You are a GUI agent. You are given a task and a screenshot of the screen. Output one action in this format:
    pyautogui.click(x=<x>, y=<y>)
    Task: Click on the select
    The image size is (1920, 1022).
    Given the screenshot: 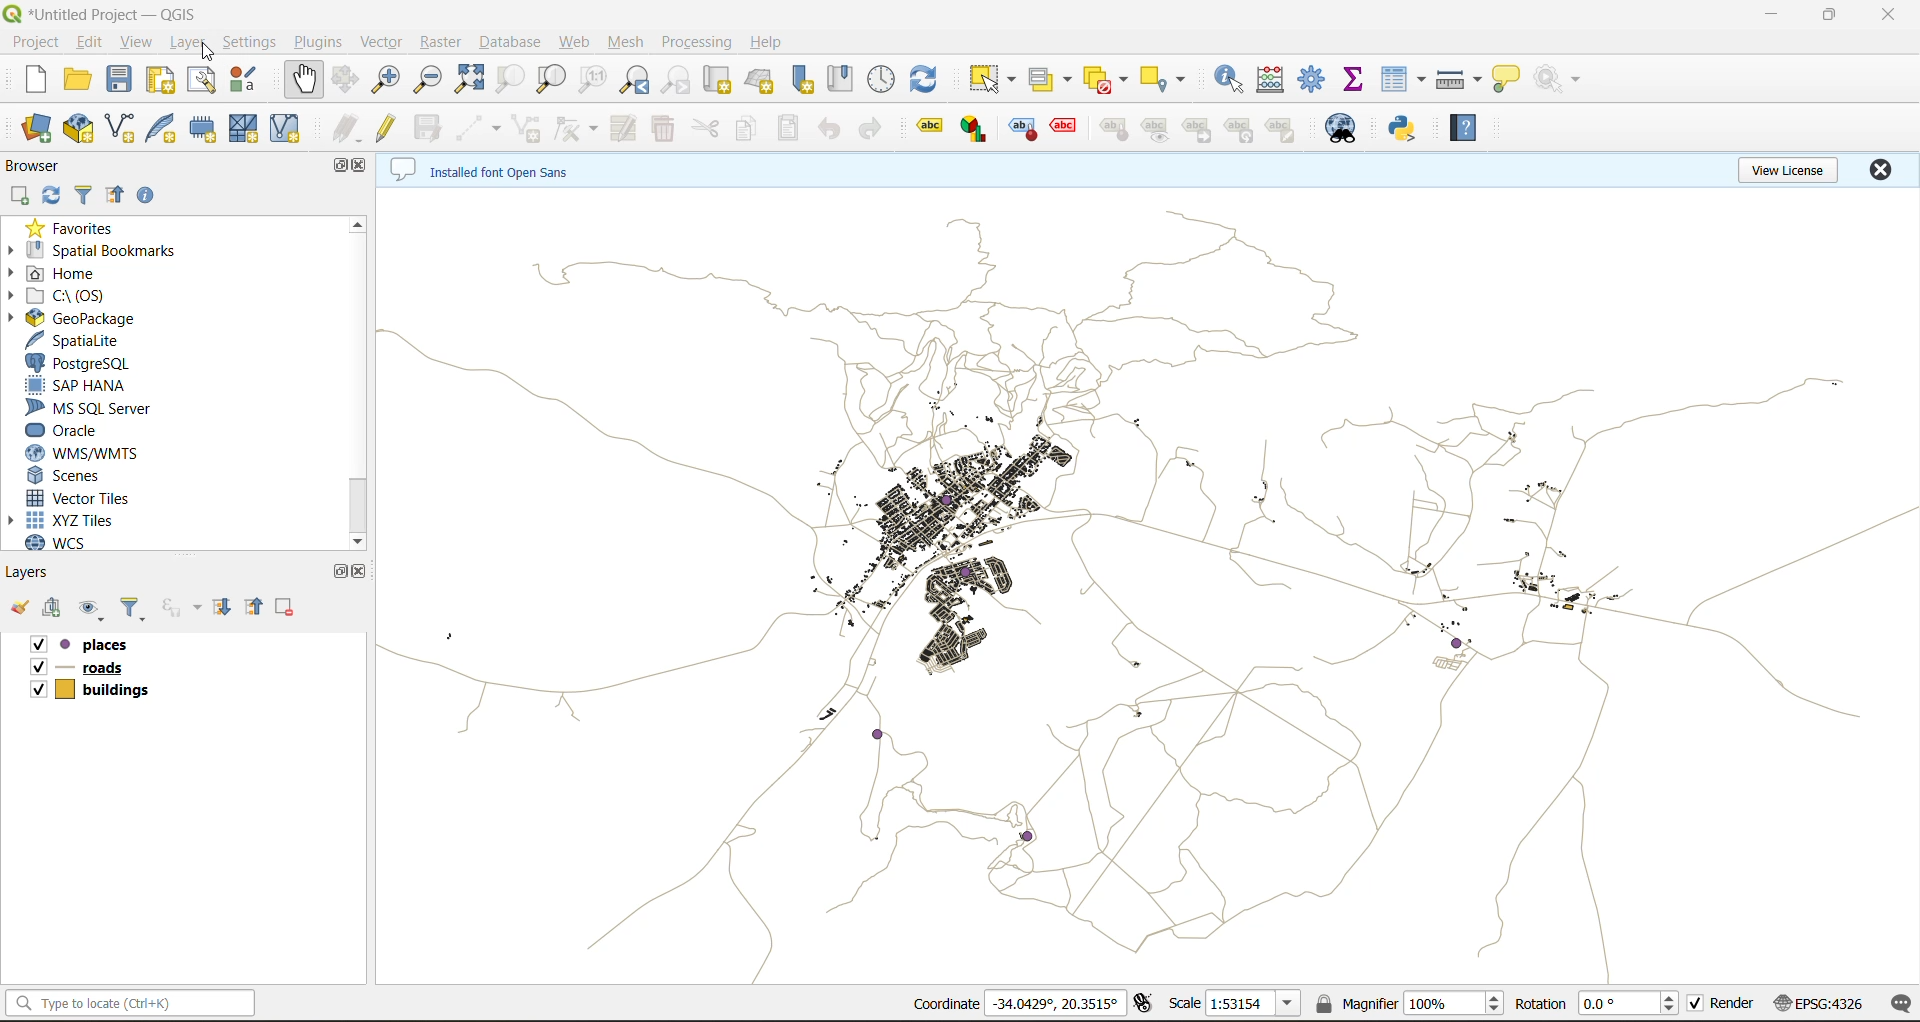 What is the action you would take?
    pyautogui.click(x=994, y=83)
    